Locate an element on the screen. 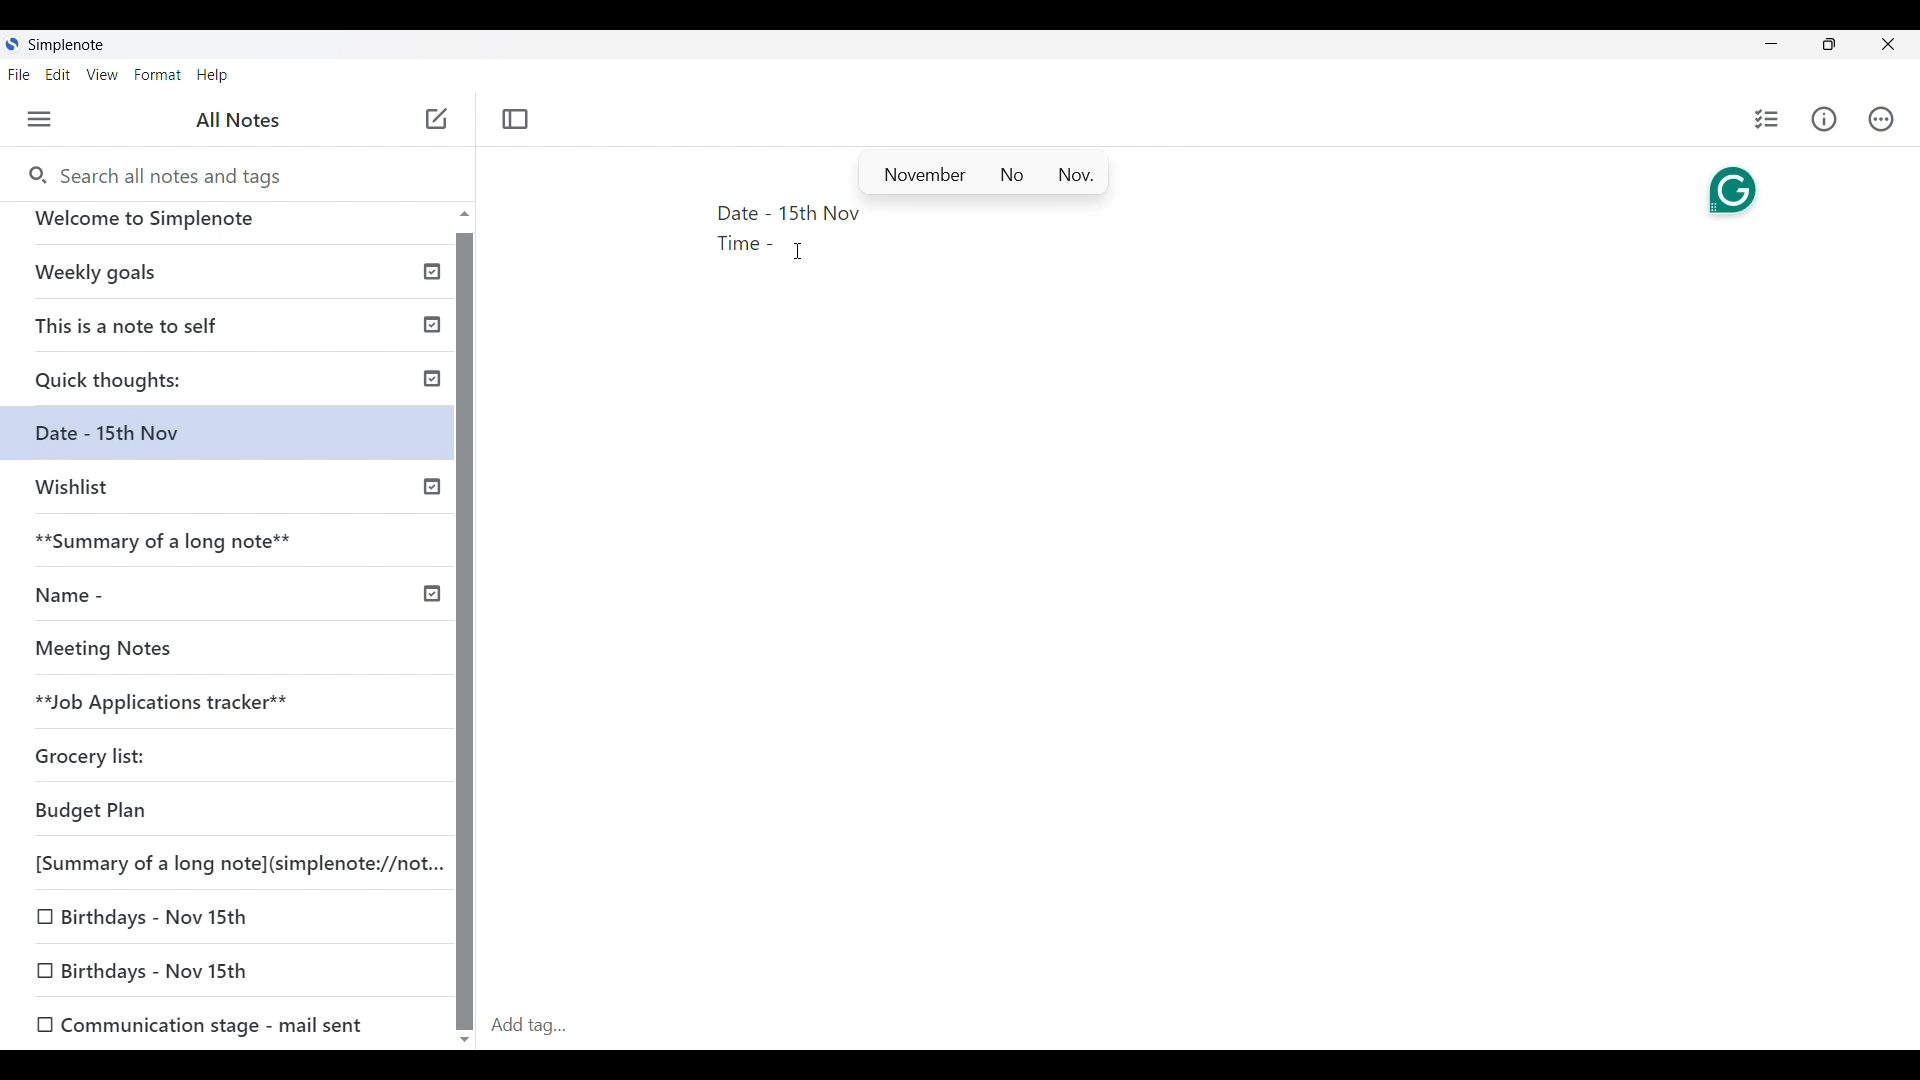 The width and height of the screenshot is (1920, 1080). Unpublished note is located at coordinates (201, 1022).